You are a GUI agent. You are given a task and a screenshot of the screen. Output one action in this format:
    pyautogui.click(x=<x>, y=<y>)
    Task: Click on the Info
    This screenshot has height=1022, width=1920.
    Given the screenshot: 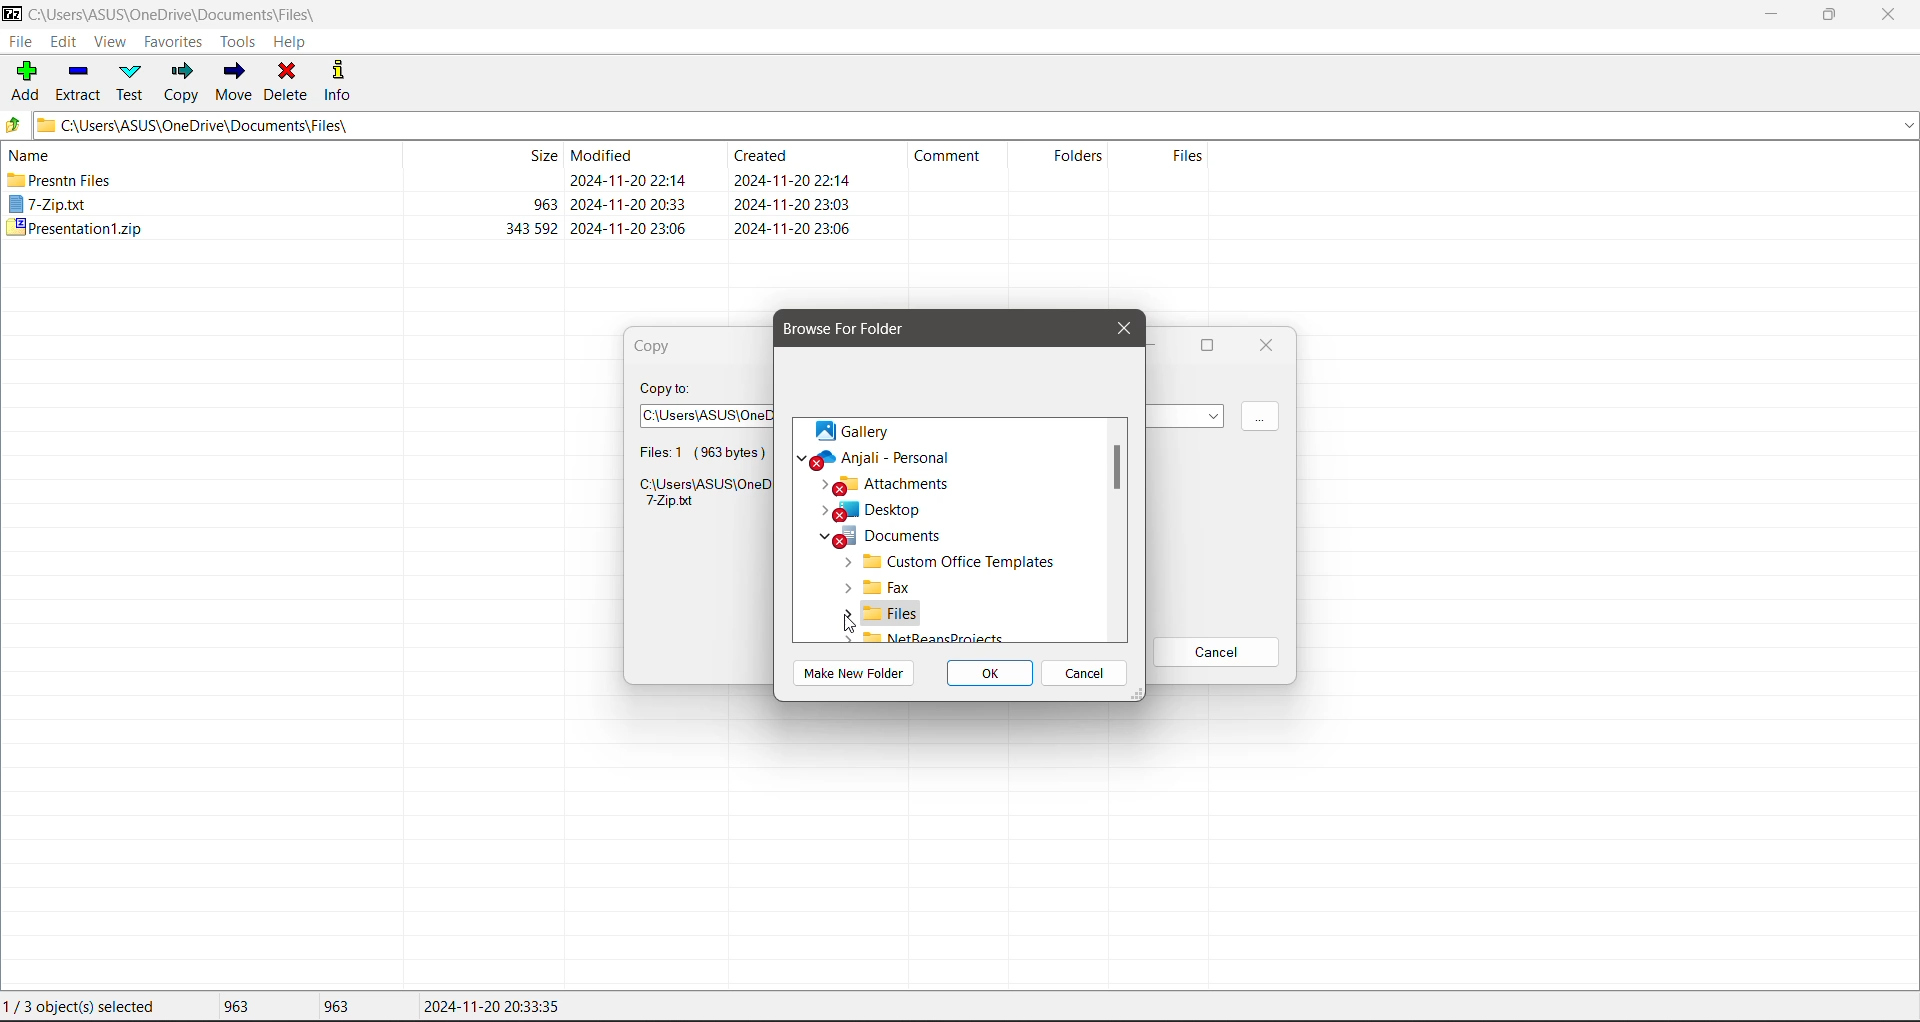 What is the action you would take?
    pyautogui.click(x=339, y=79)
    